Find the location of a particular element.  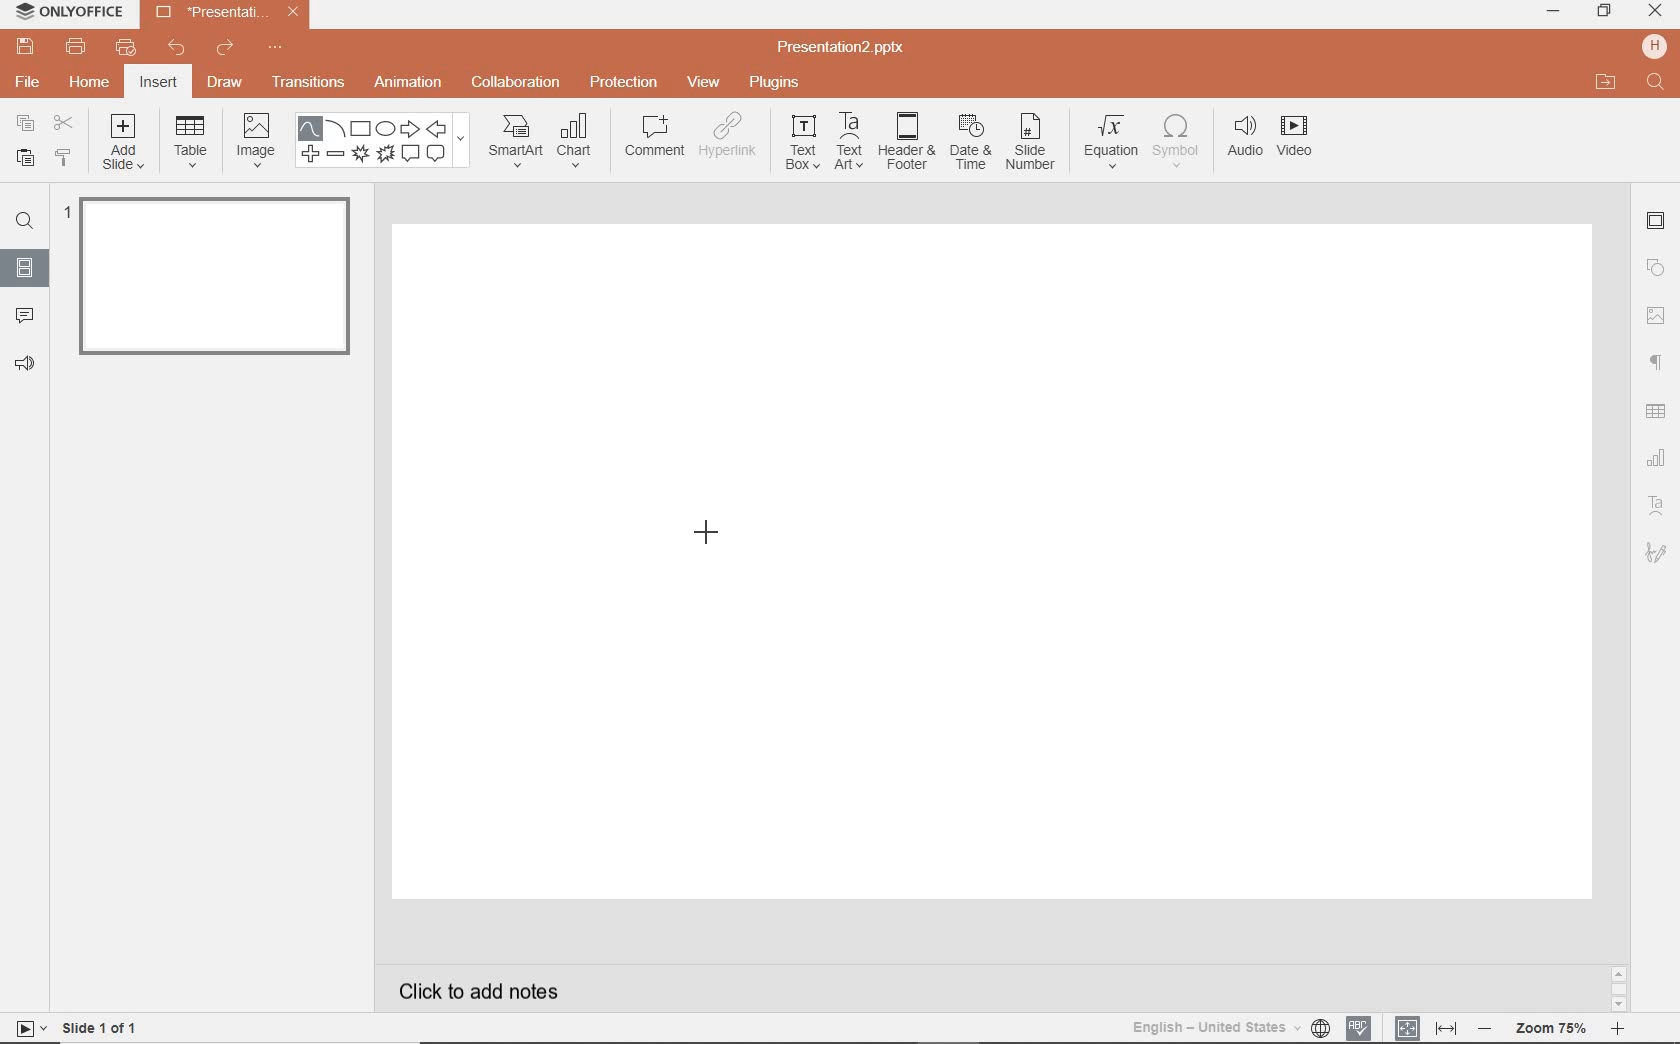

ONLYOFFICE is located at coordinates (70, 13).